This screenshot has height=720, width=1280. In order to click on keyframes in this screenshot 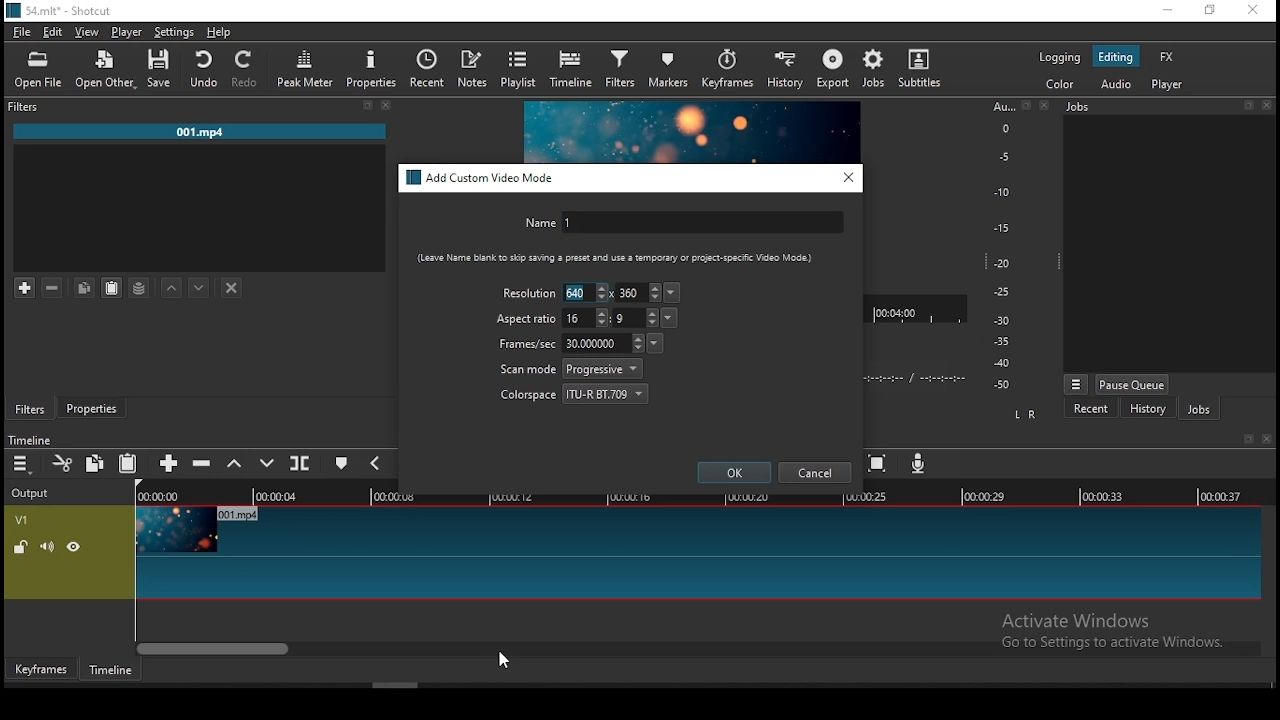, I will do `click(727, 72)`.